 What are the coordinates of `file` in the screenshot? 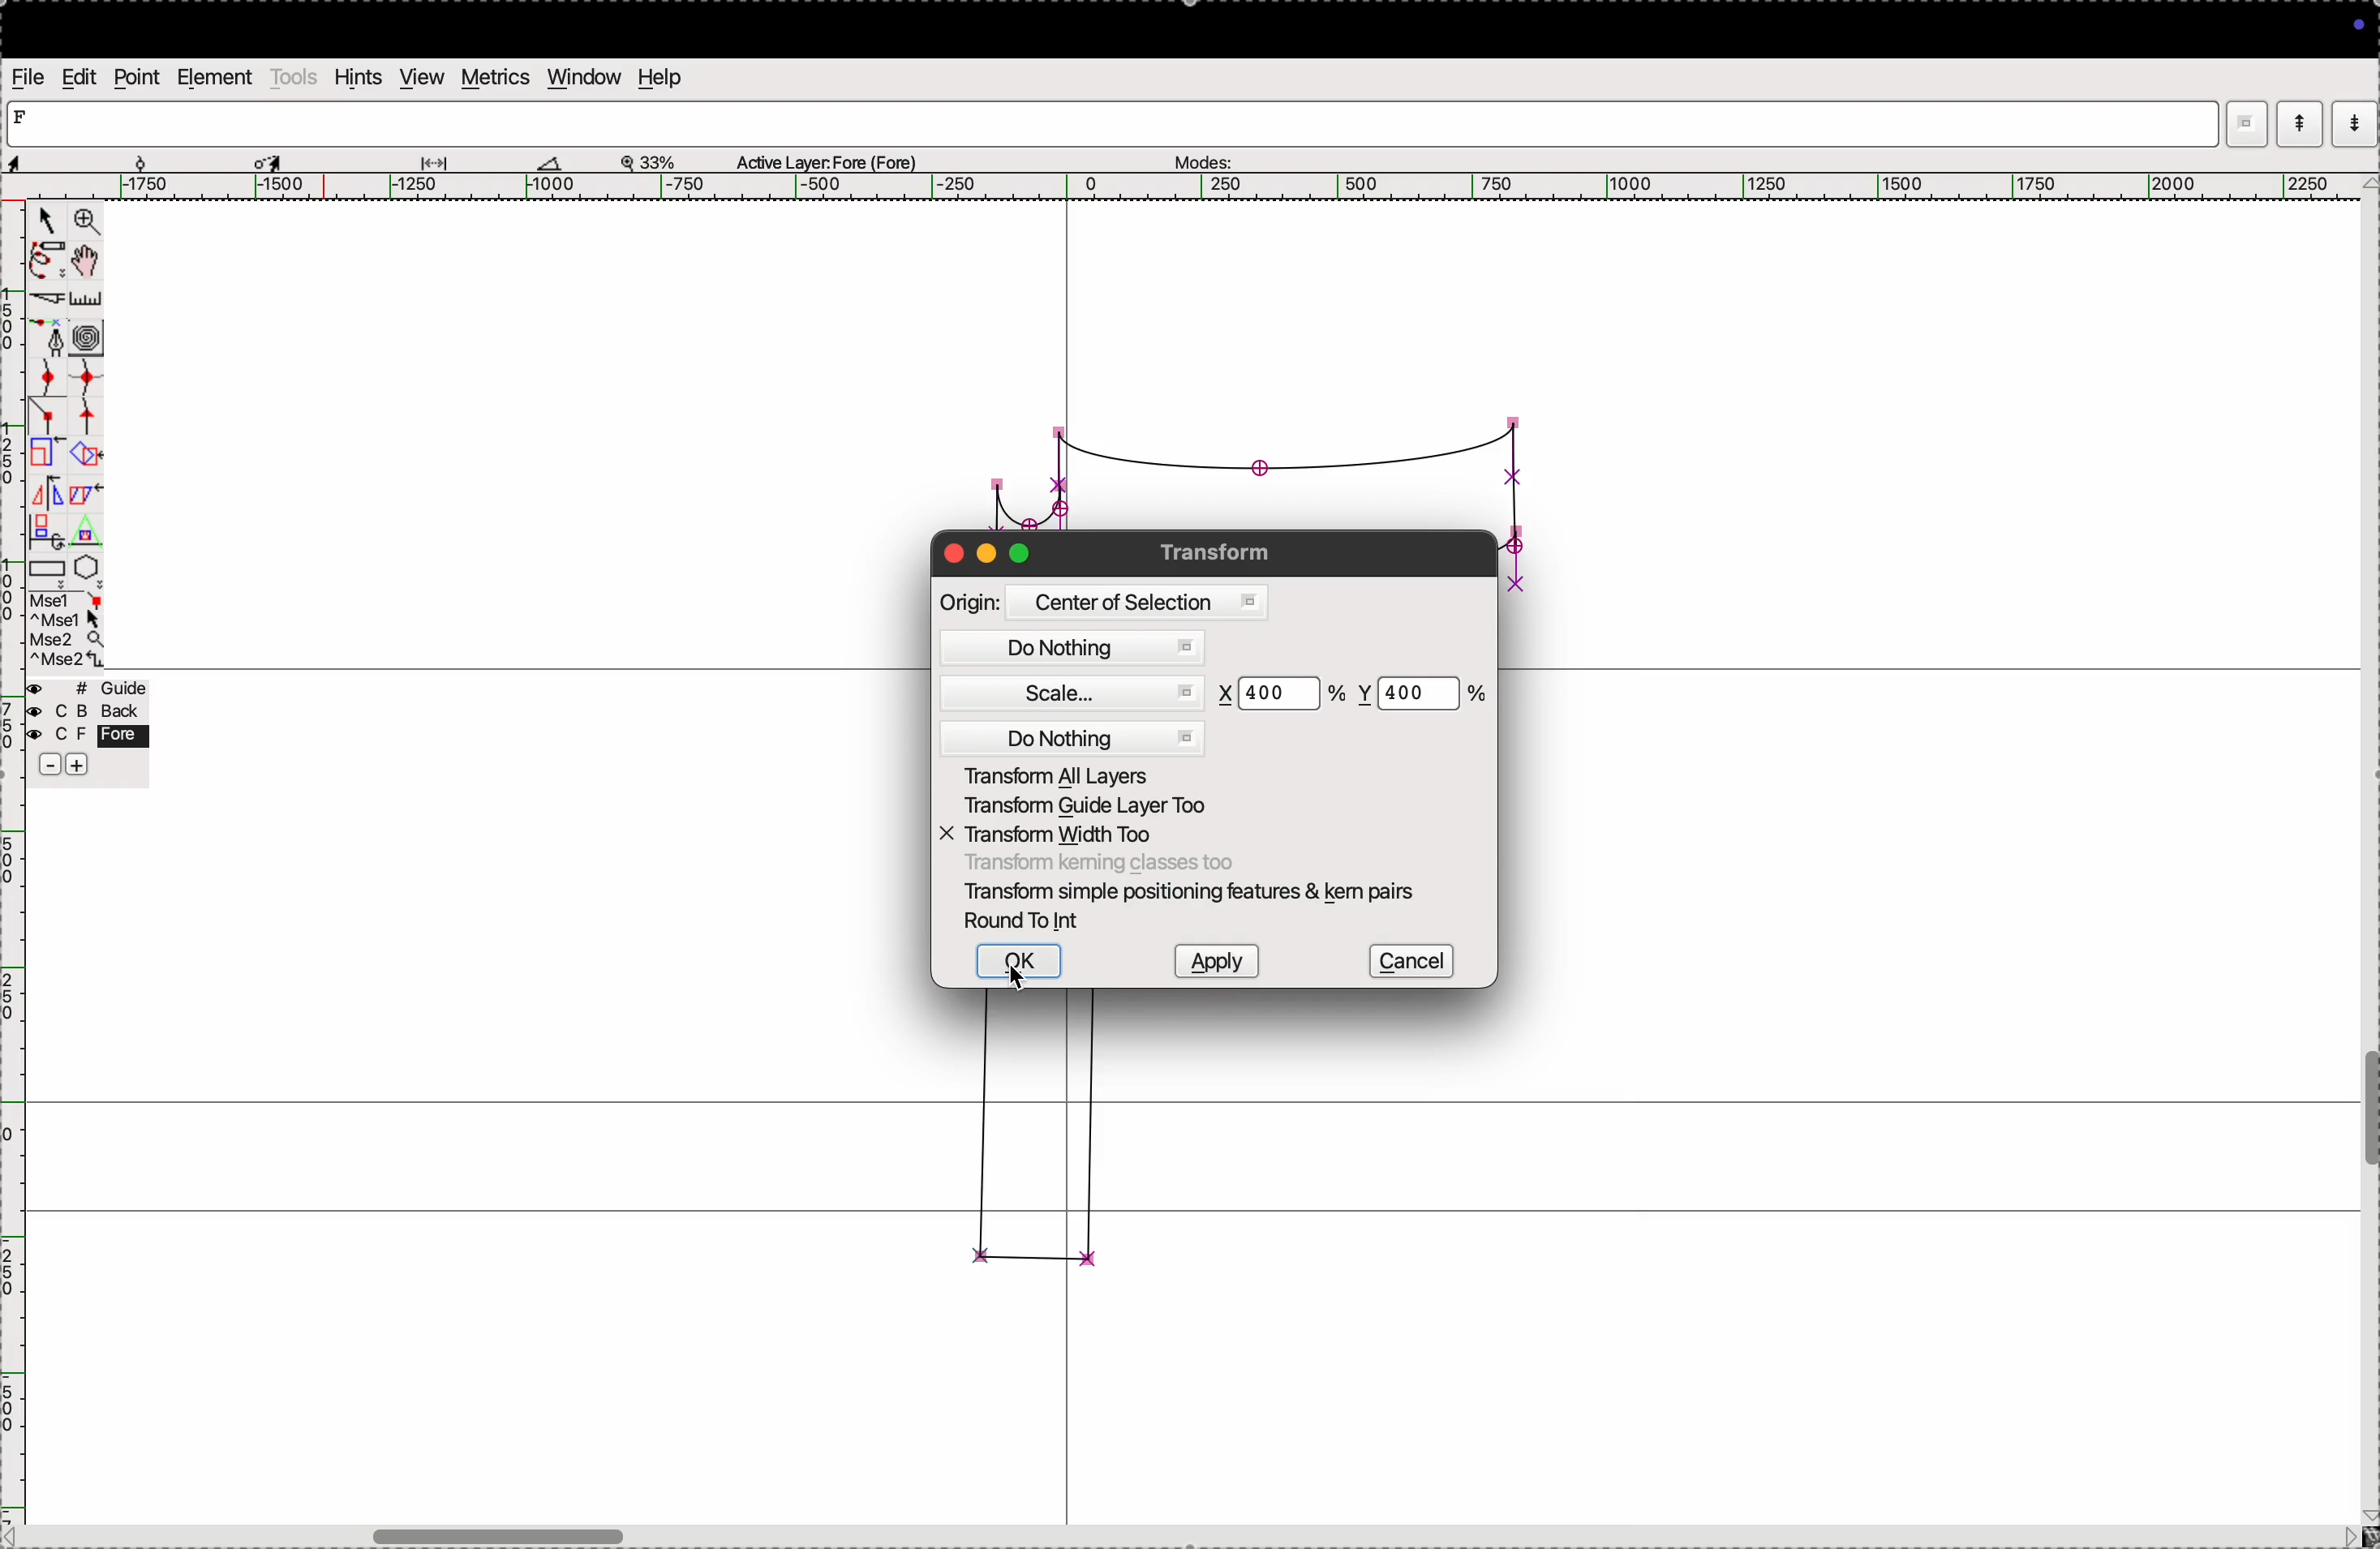 It's located at (30, 77).